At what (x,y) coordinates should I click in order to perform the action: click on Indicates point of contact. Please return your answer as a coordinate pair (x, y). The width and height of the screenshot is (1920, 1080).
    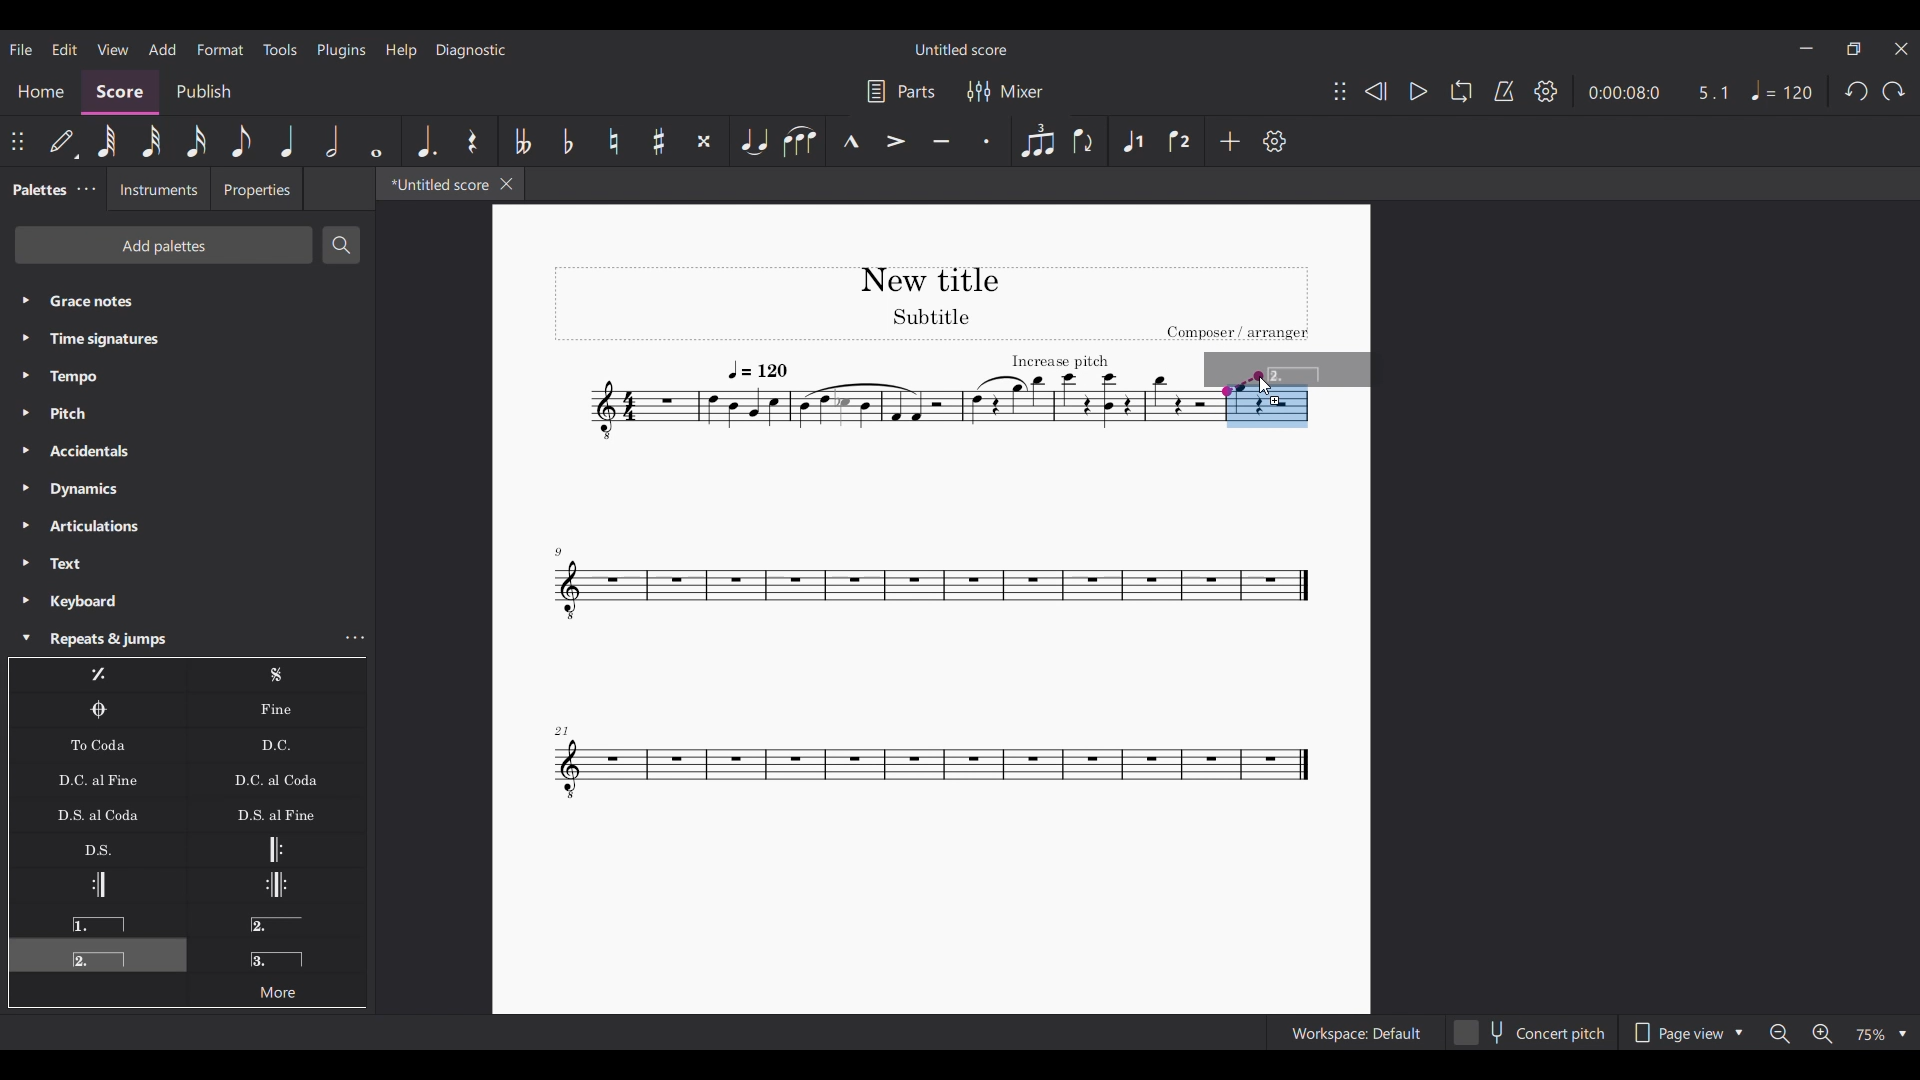
    Looking at the image, I should click on (1242, 384).